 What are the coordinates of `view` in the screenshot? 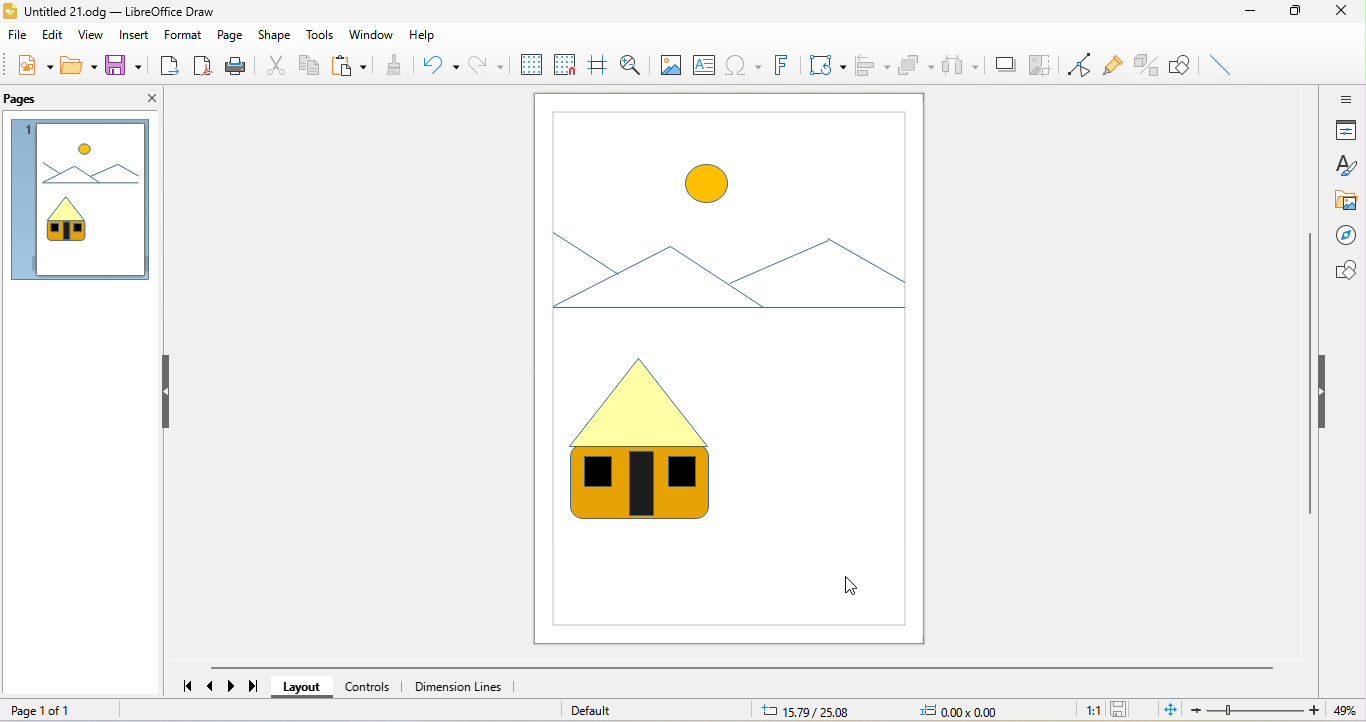 It's located at (95, 35).